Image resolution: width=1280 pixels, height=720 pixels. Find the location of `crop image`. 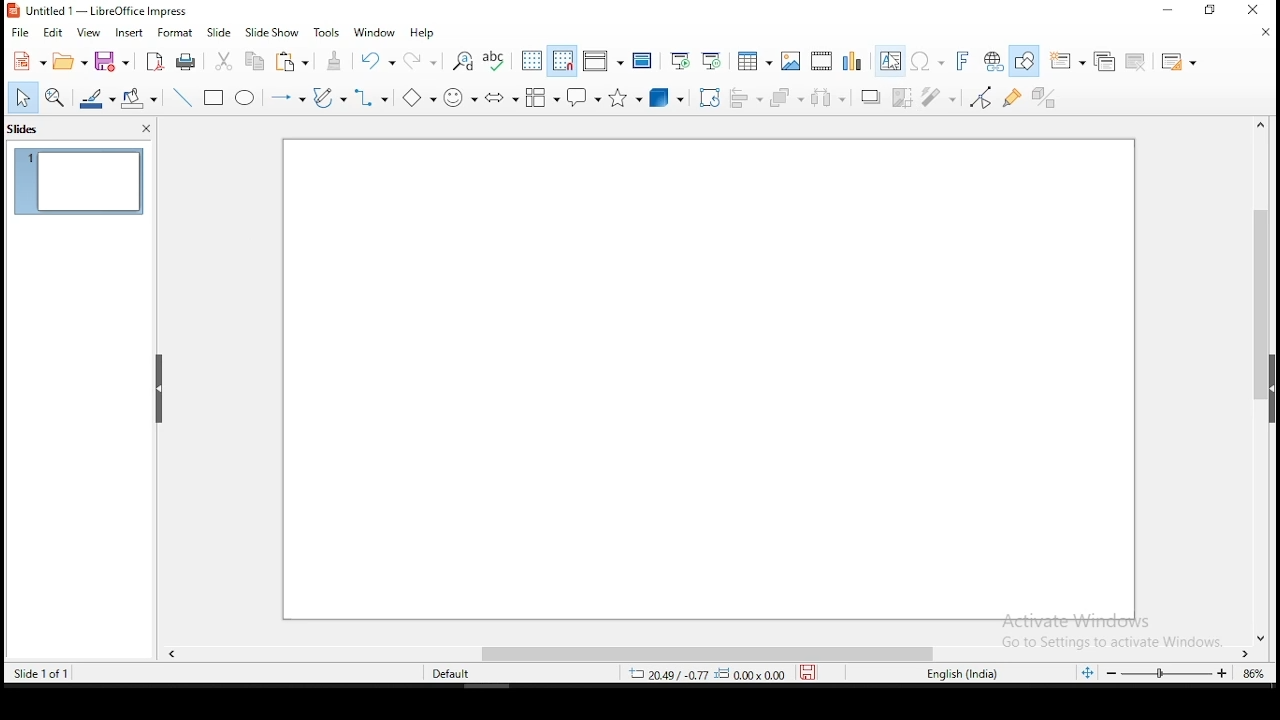

crop image is located at coordinates (903, 99).